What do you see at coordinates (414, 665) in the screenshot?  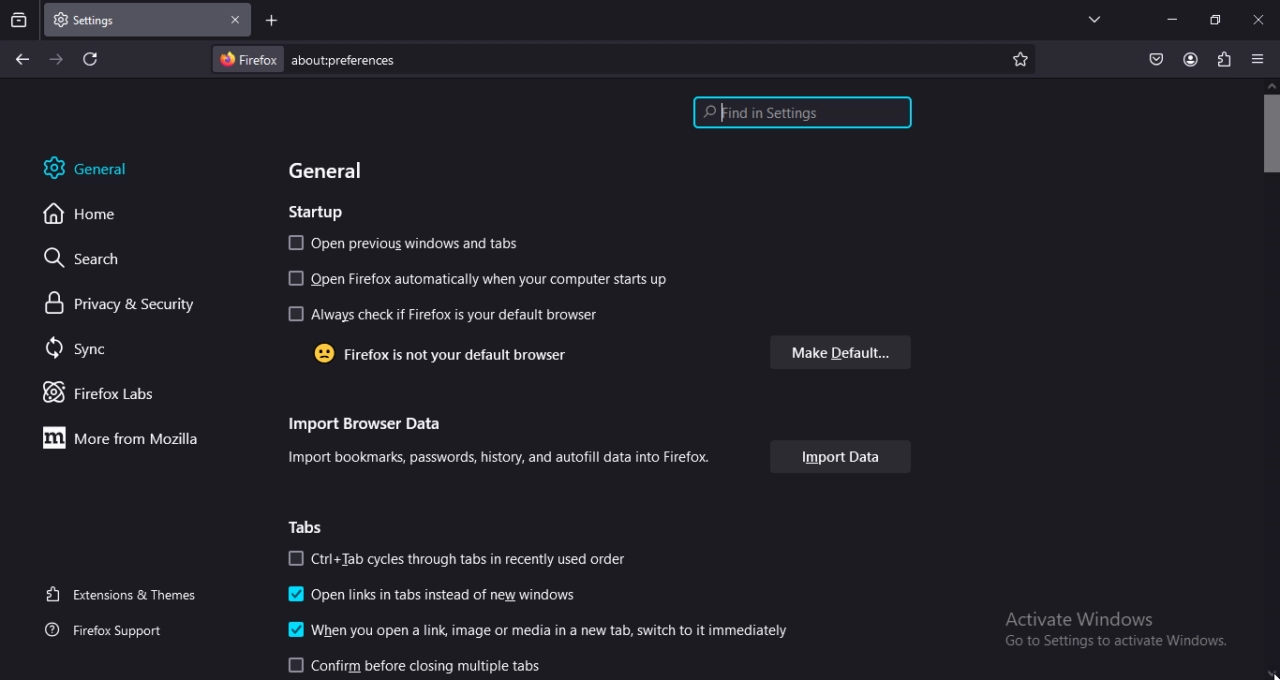 I see `confirm before closing multiple tabs` at bounding box center [414, 665].